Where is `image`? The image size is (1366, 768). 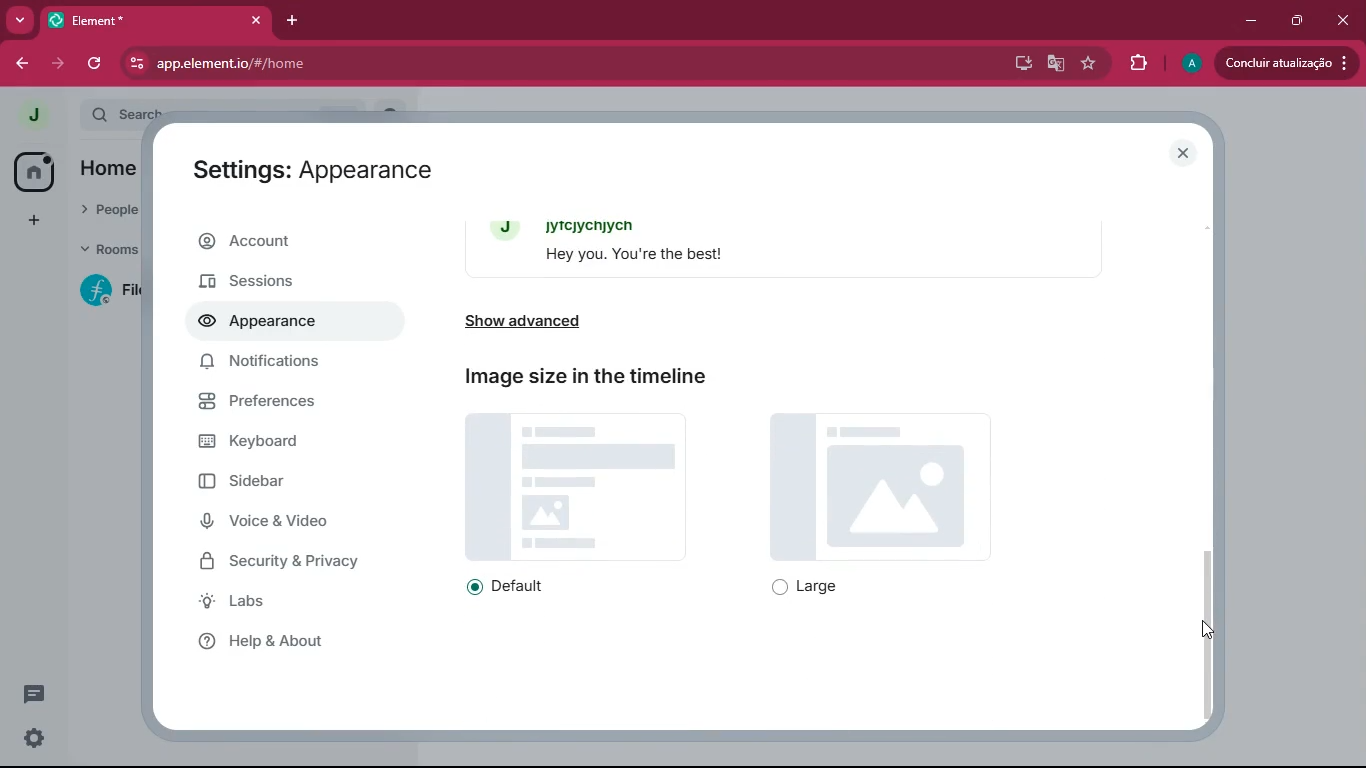
image is located at coordinates (881, 488).